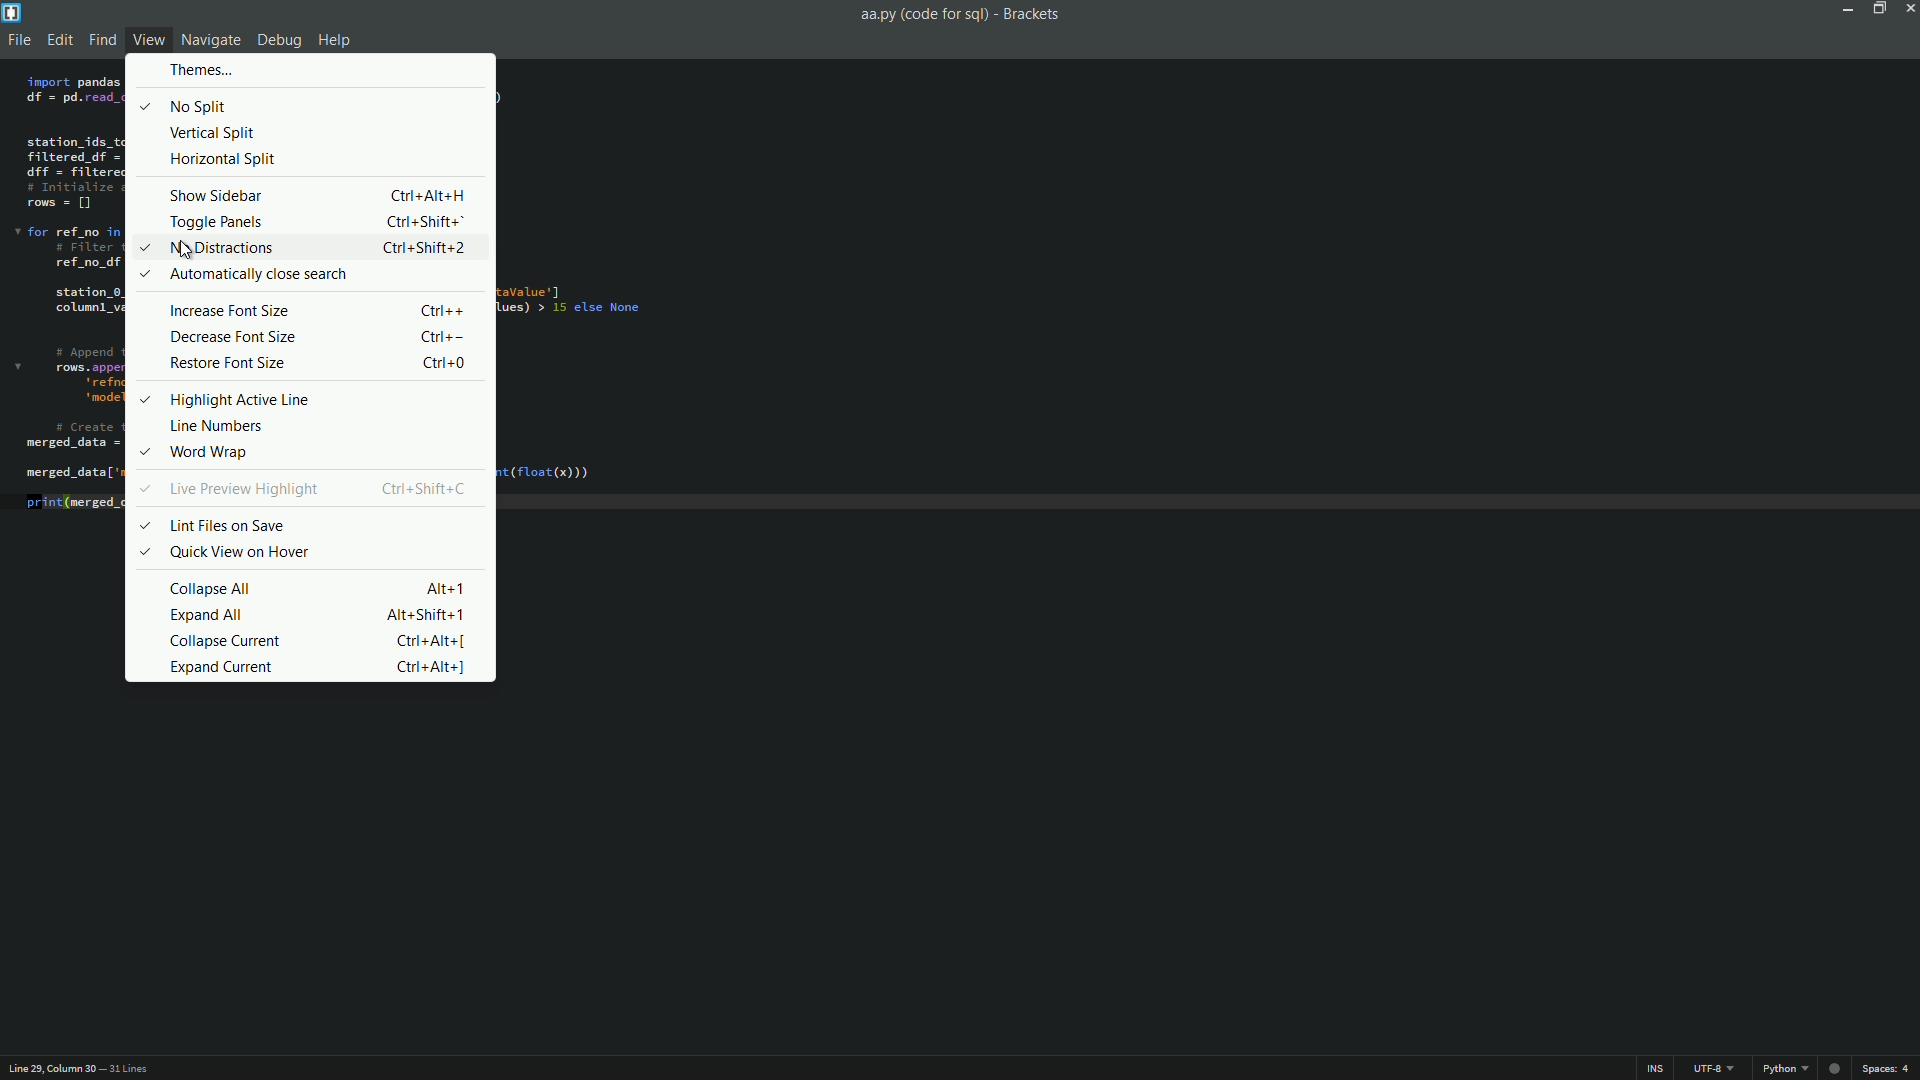 The height and width of the screenshot is (1080, 1920). Describe the element at coordinates (13, 13) in the screenshot. I see `app icon` at that location.